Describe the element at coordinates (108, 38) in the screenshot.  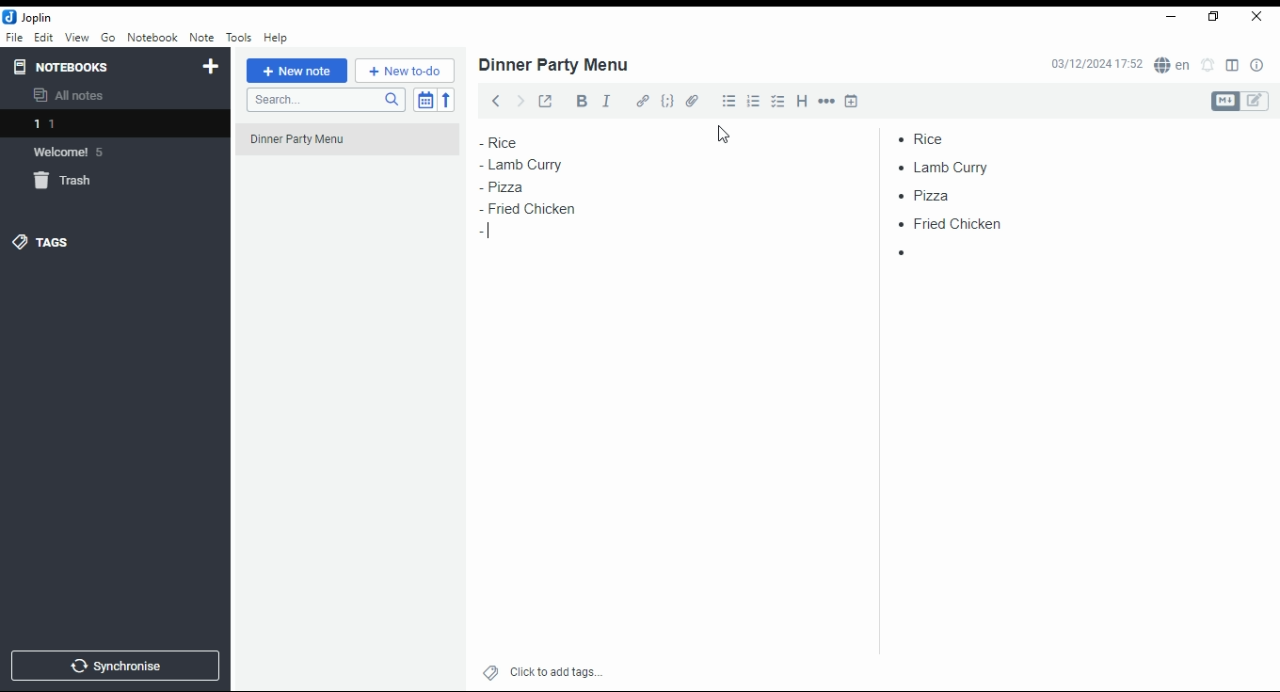
I see `go` at that location.